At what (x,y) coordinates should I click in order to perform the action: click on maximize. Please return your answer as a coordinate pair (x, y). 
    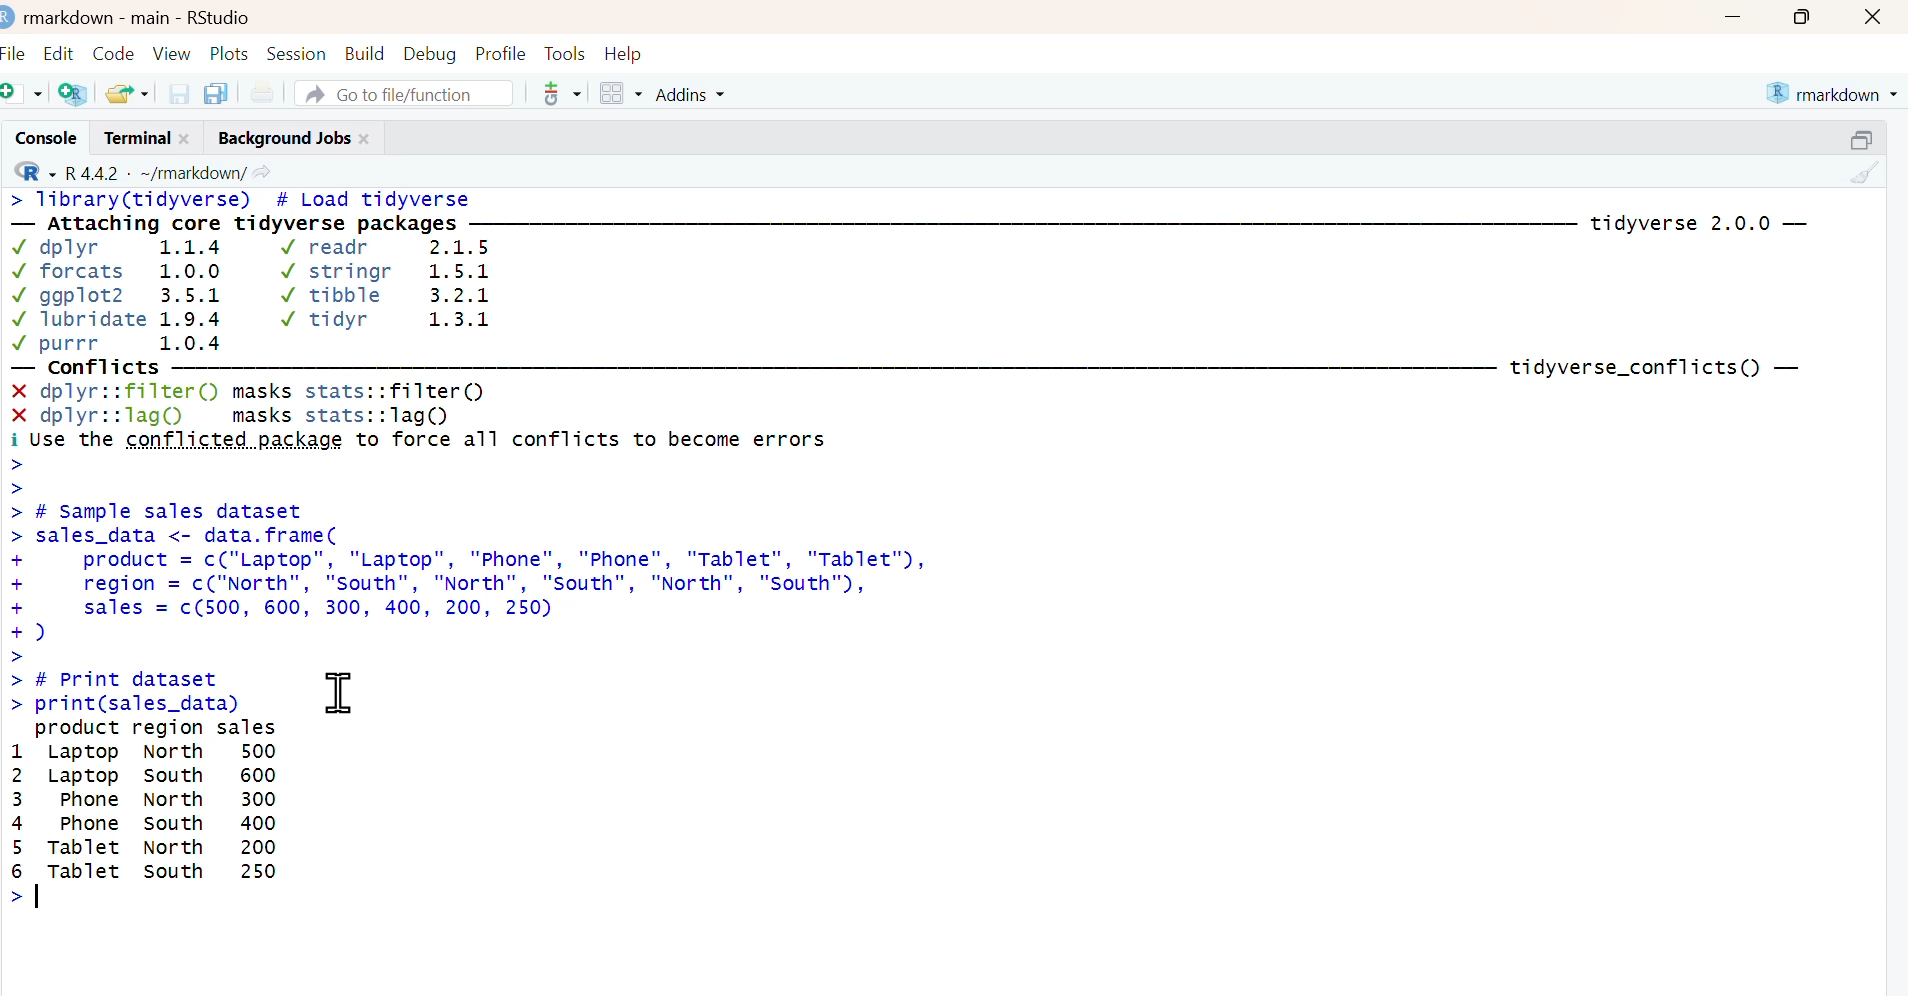
    Looking at the image, I should click on (1809, 16).